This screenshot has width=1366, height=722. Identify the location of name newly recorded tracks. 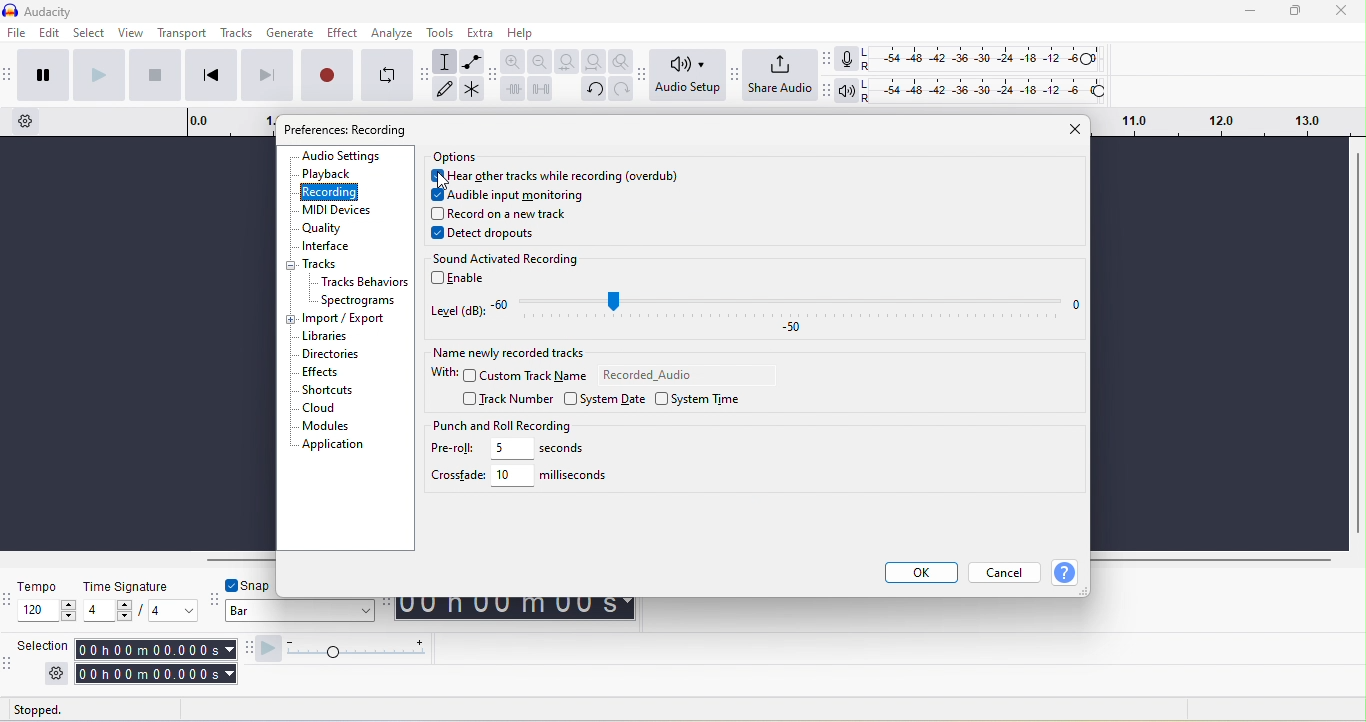
(510, 353).